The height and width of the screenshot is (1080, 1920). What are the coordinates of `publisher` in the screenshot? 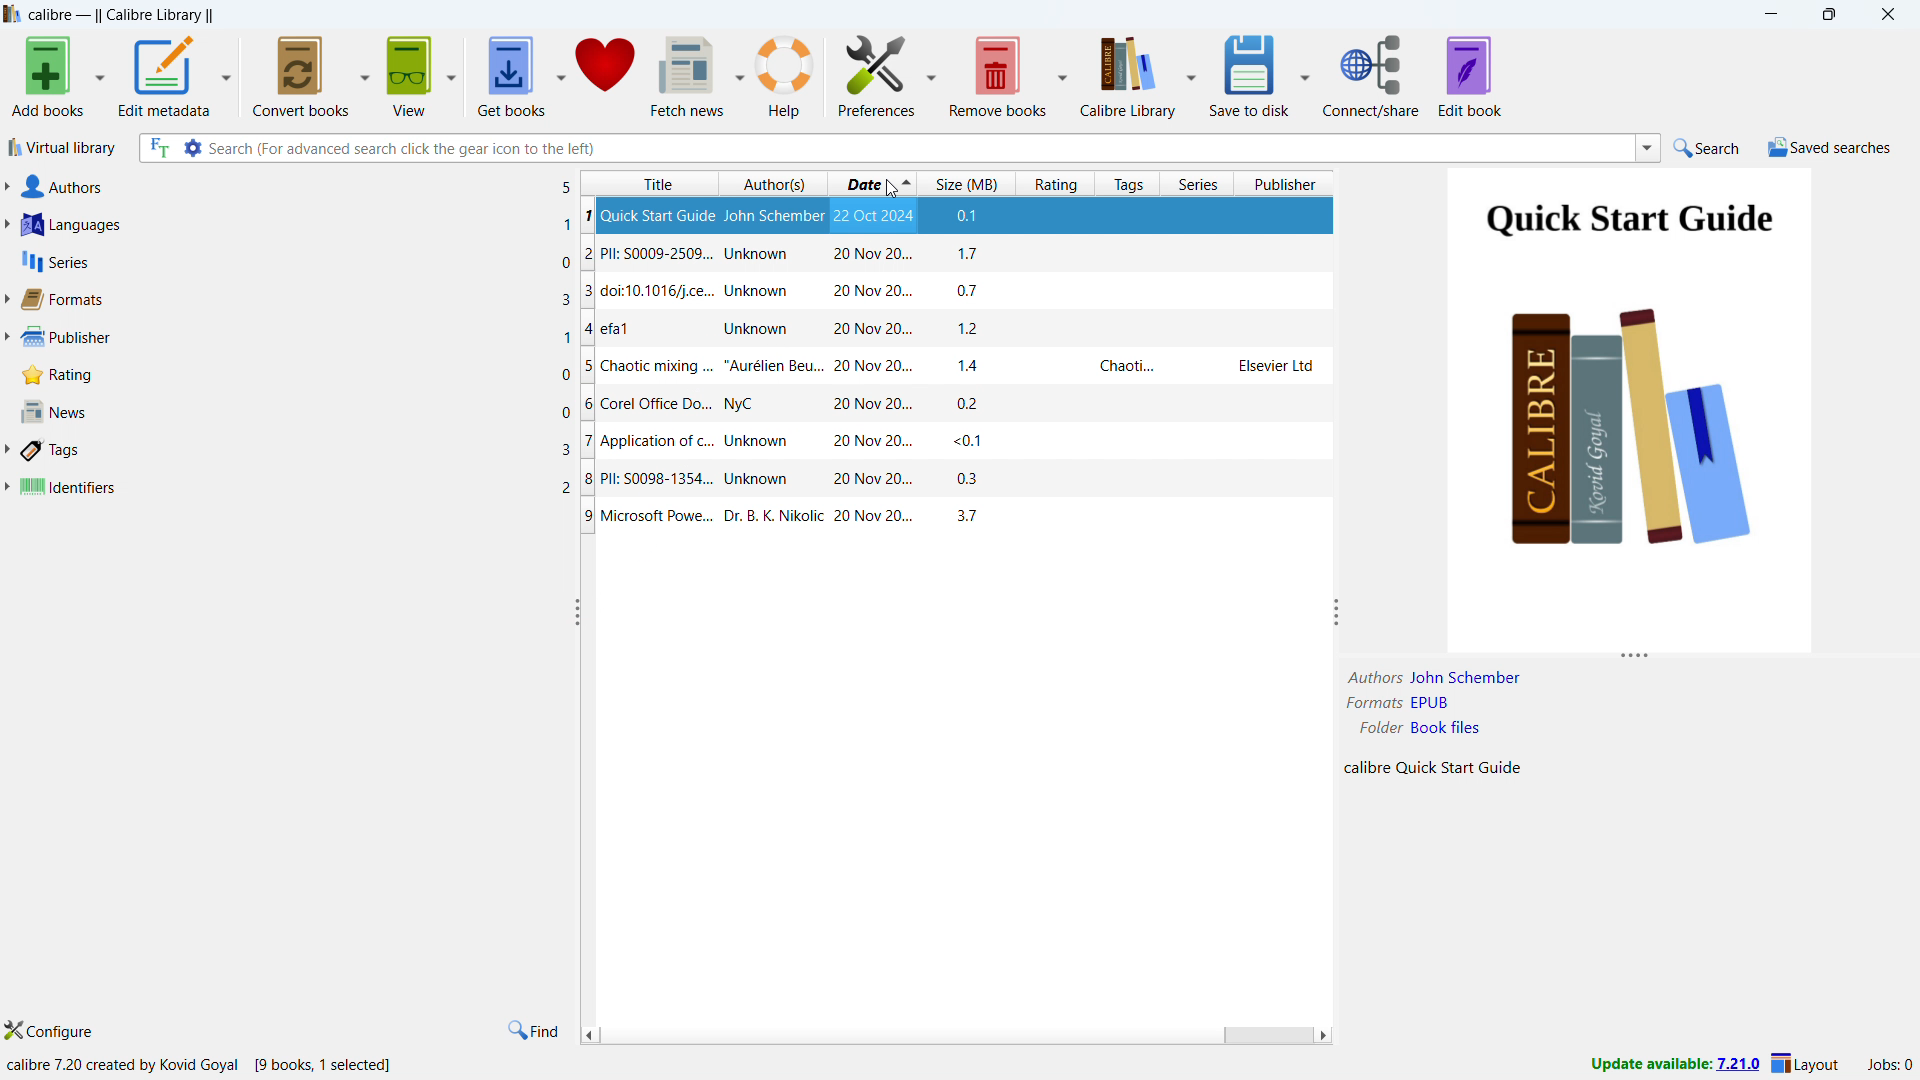 It's located at (1288, 183).